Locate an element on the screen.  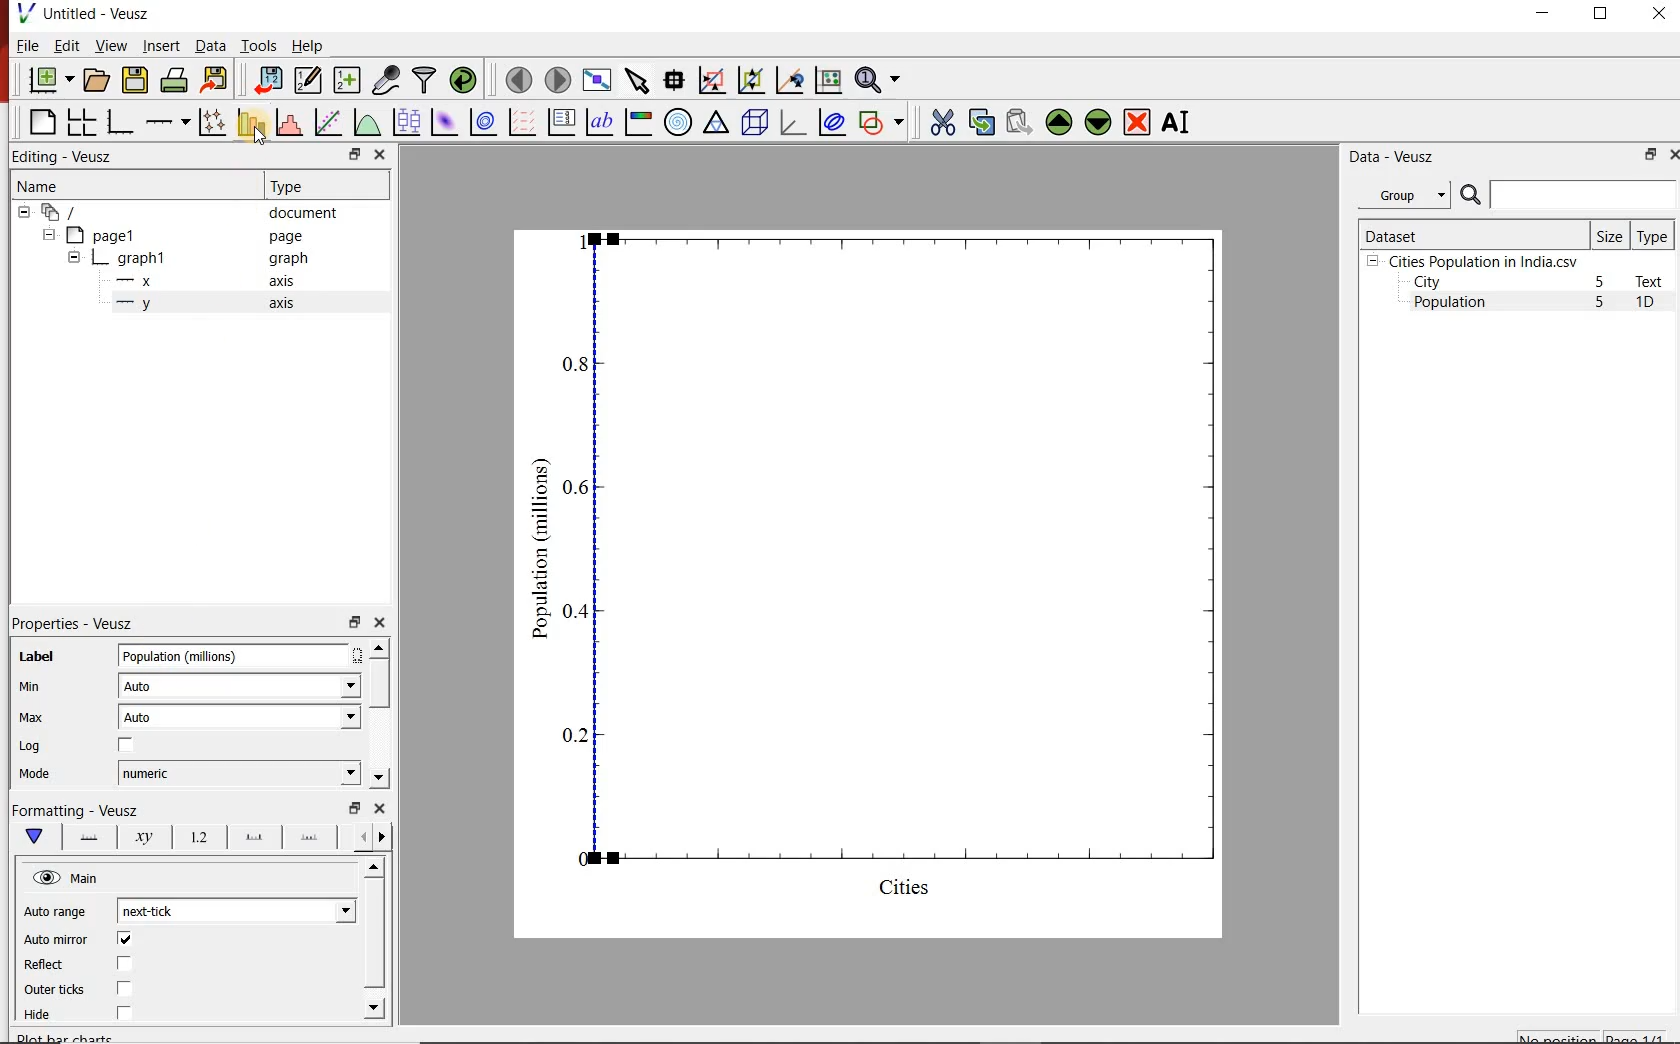
check/uncheck is located at coordinates (124, 990).